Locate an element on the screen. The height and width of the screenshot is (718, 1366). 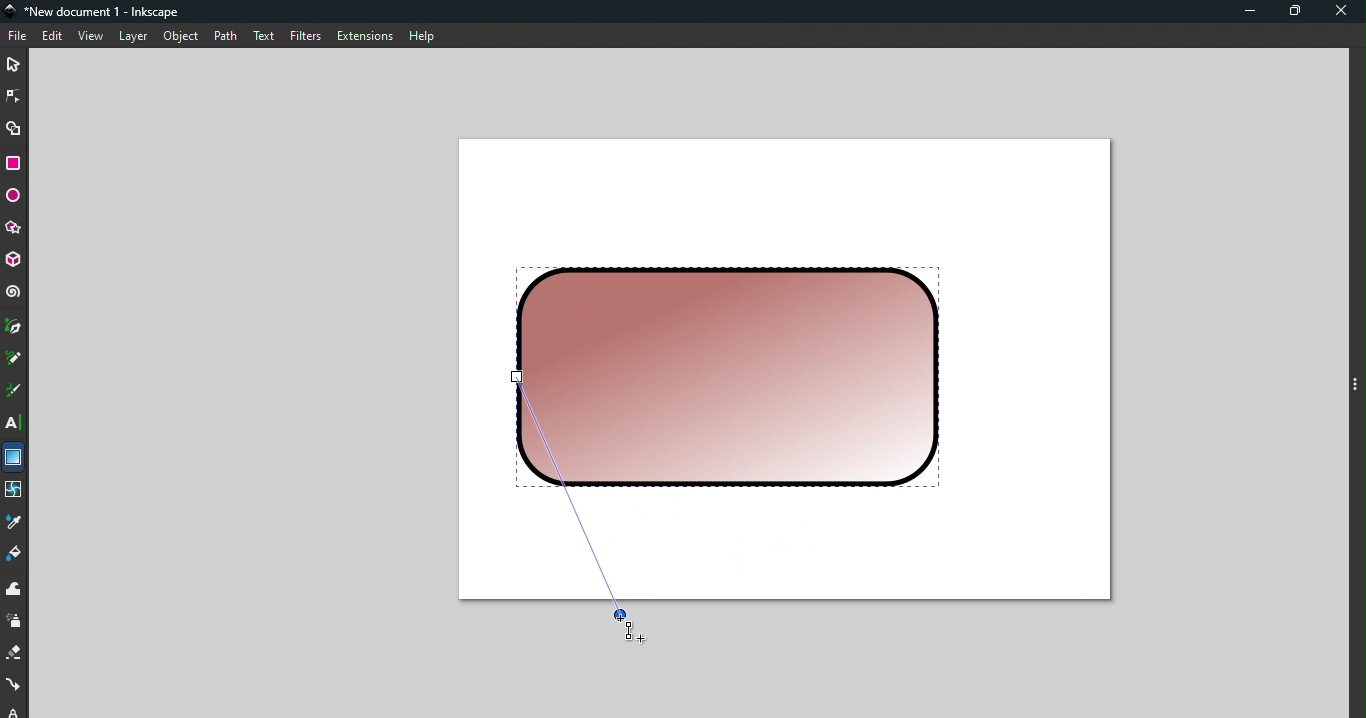
Shape builder tool is located at coordinates (14, 127).